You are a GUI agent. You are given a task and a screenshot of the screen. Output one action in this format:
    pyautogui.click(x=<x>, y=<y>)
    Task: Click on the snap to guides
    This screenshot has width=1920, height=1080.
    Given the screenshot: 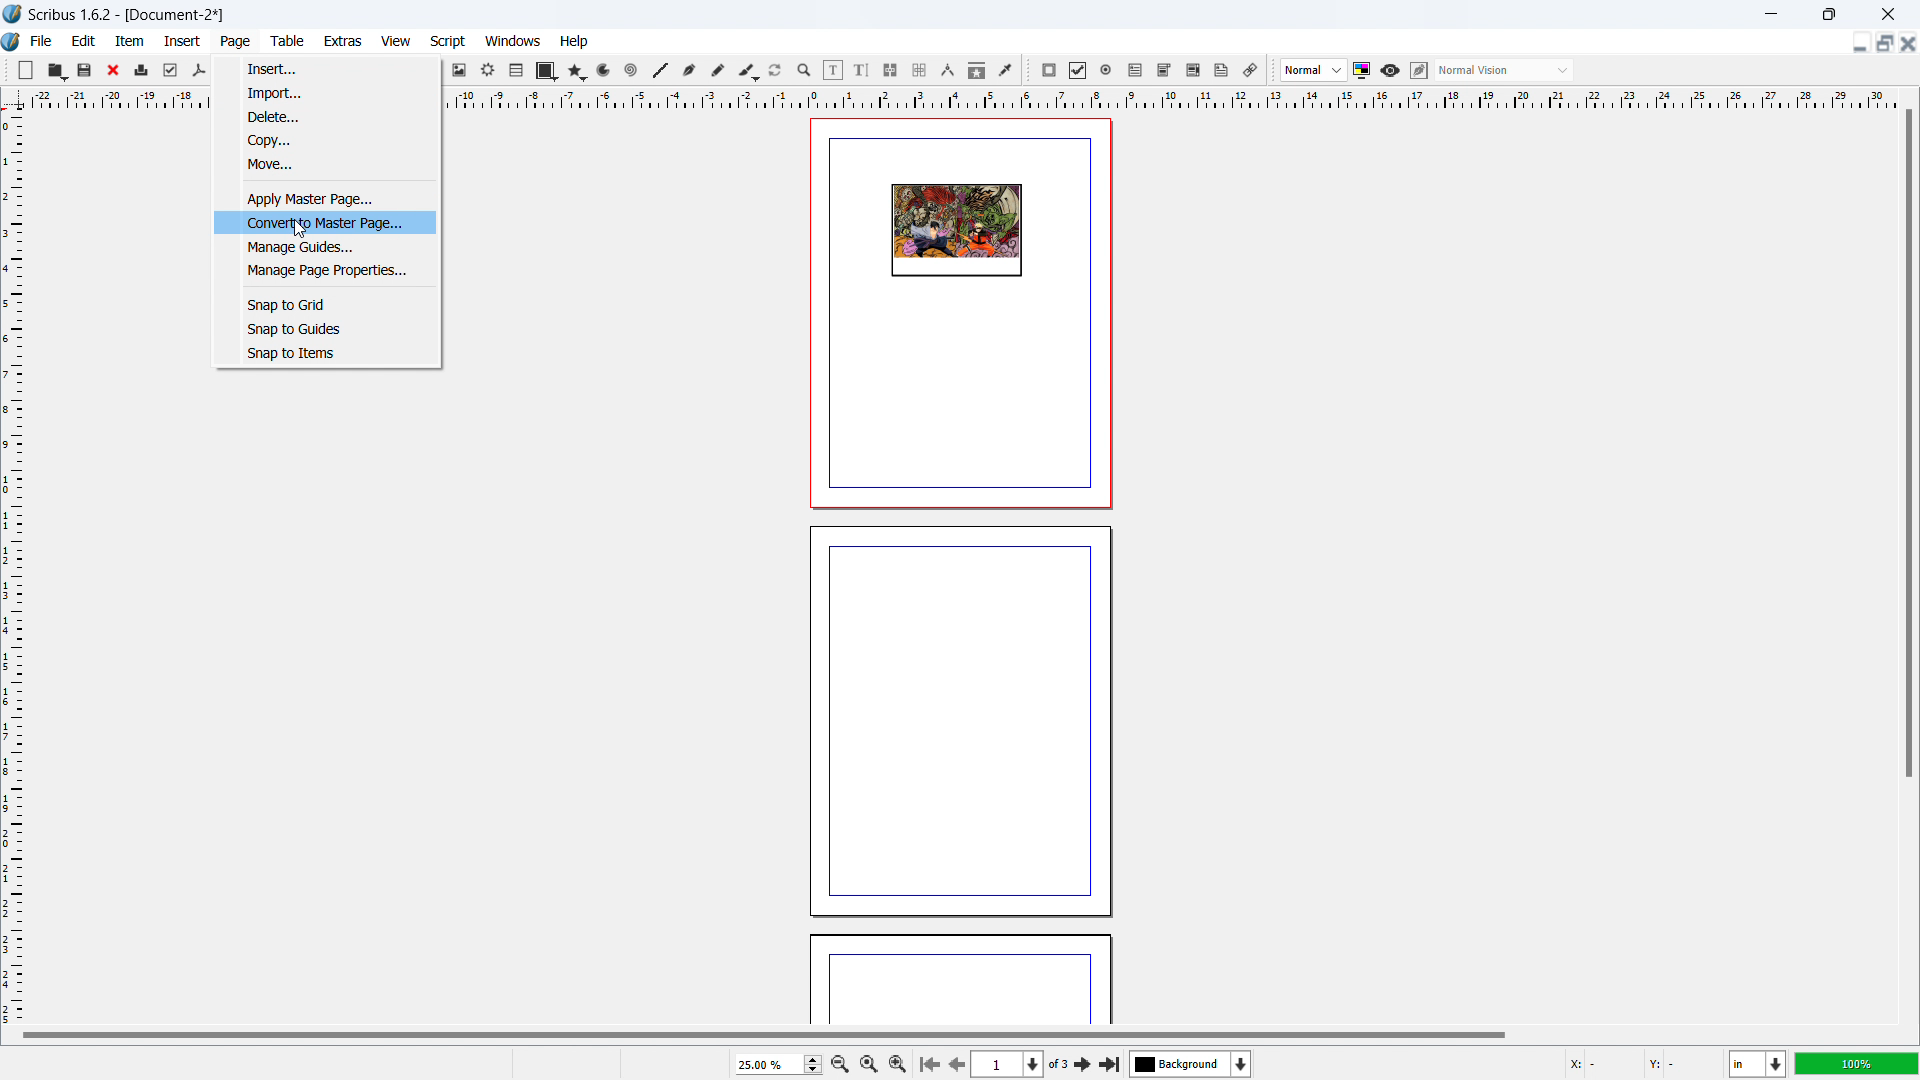 What is the action you would take?
    pyautogui.click(x=325, y=329)
    